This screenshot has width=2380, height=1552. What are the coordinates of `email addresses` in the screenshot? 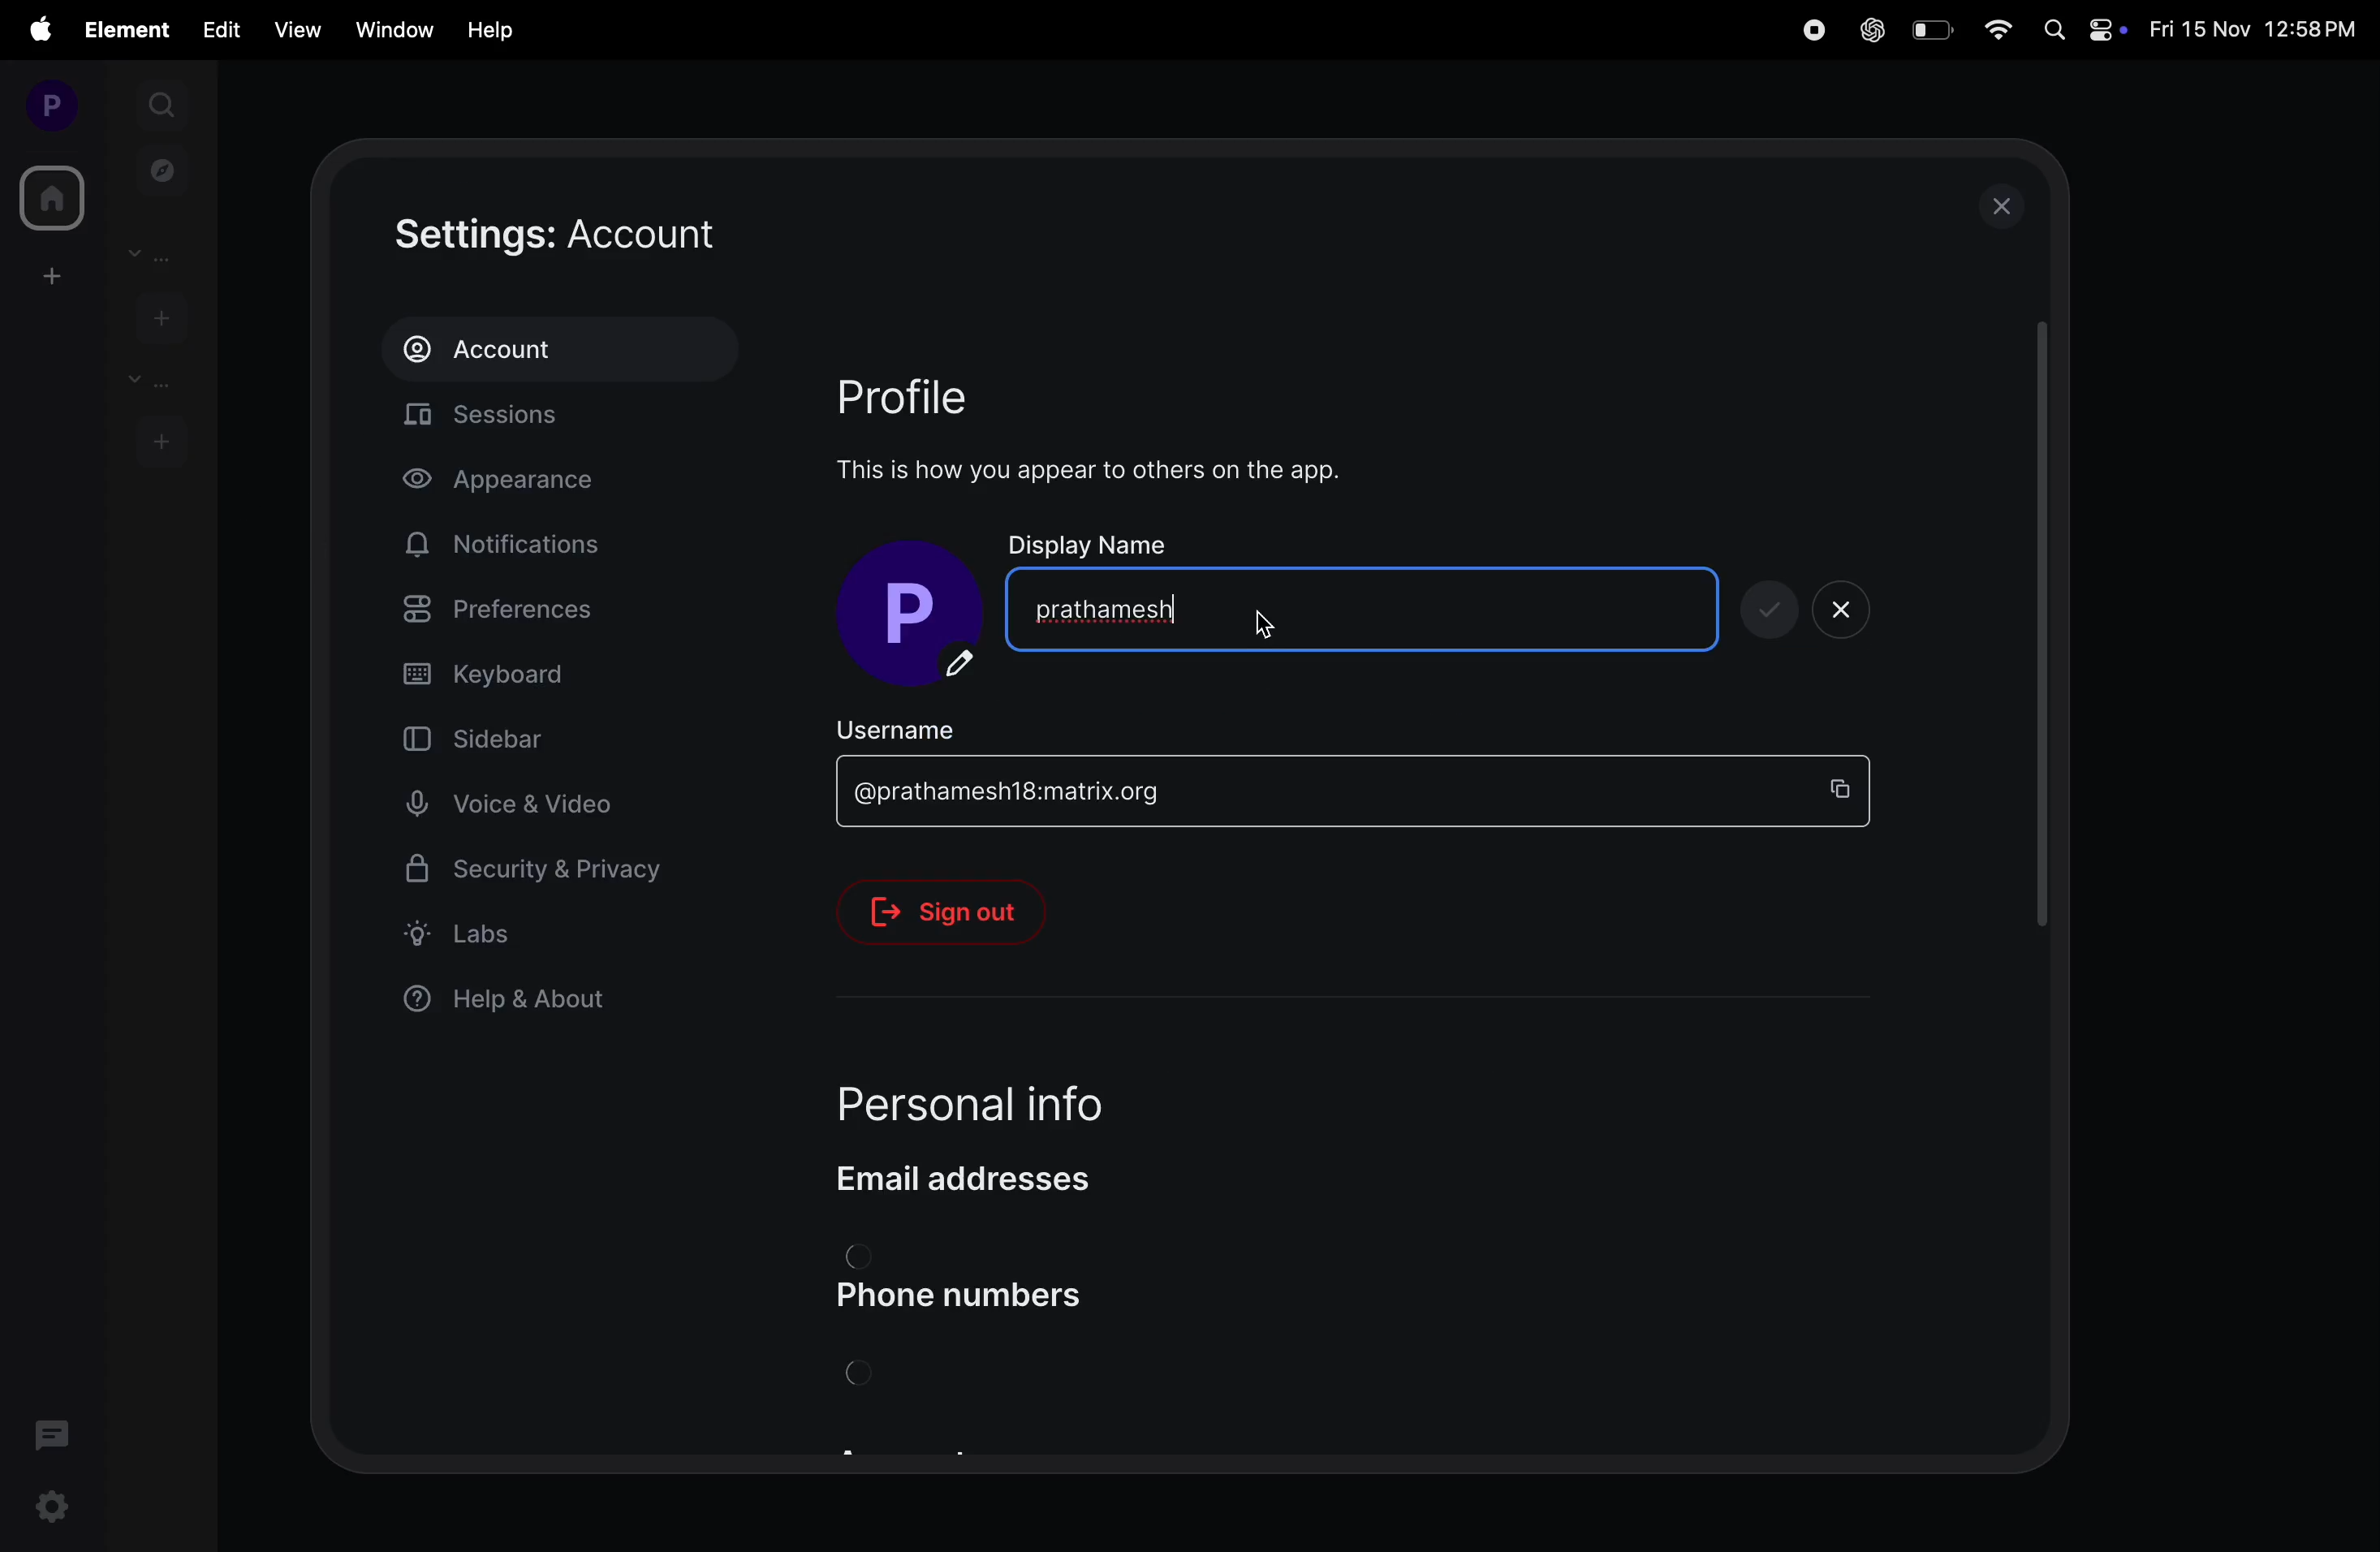 It's located at (985, 1178).